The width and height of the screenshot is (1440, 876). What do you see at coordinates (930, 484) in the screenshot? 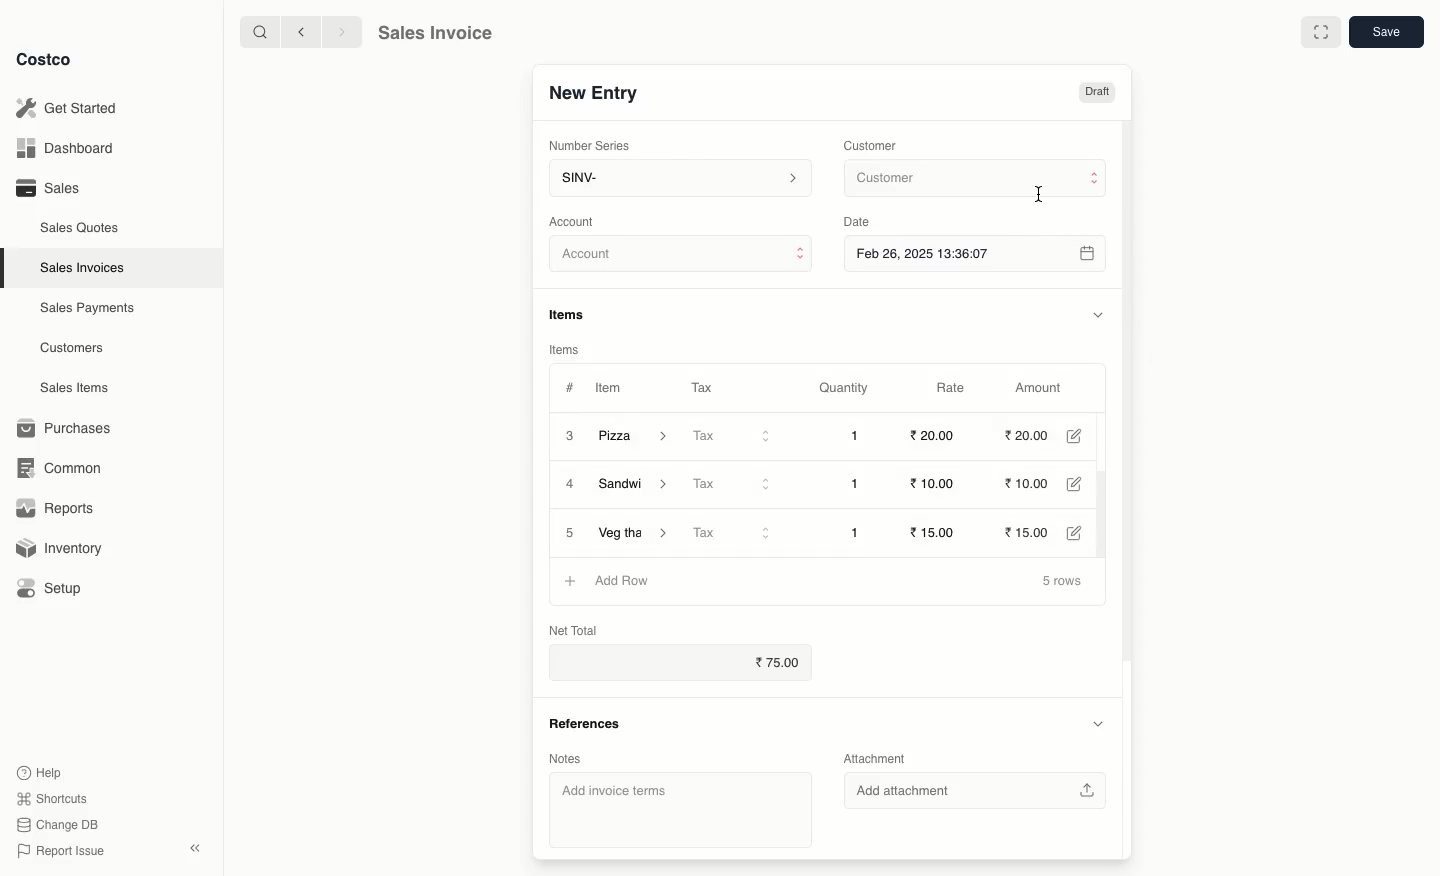
I see `10.00` at bounding box center [930, 484].